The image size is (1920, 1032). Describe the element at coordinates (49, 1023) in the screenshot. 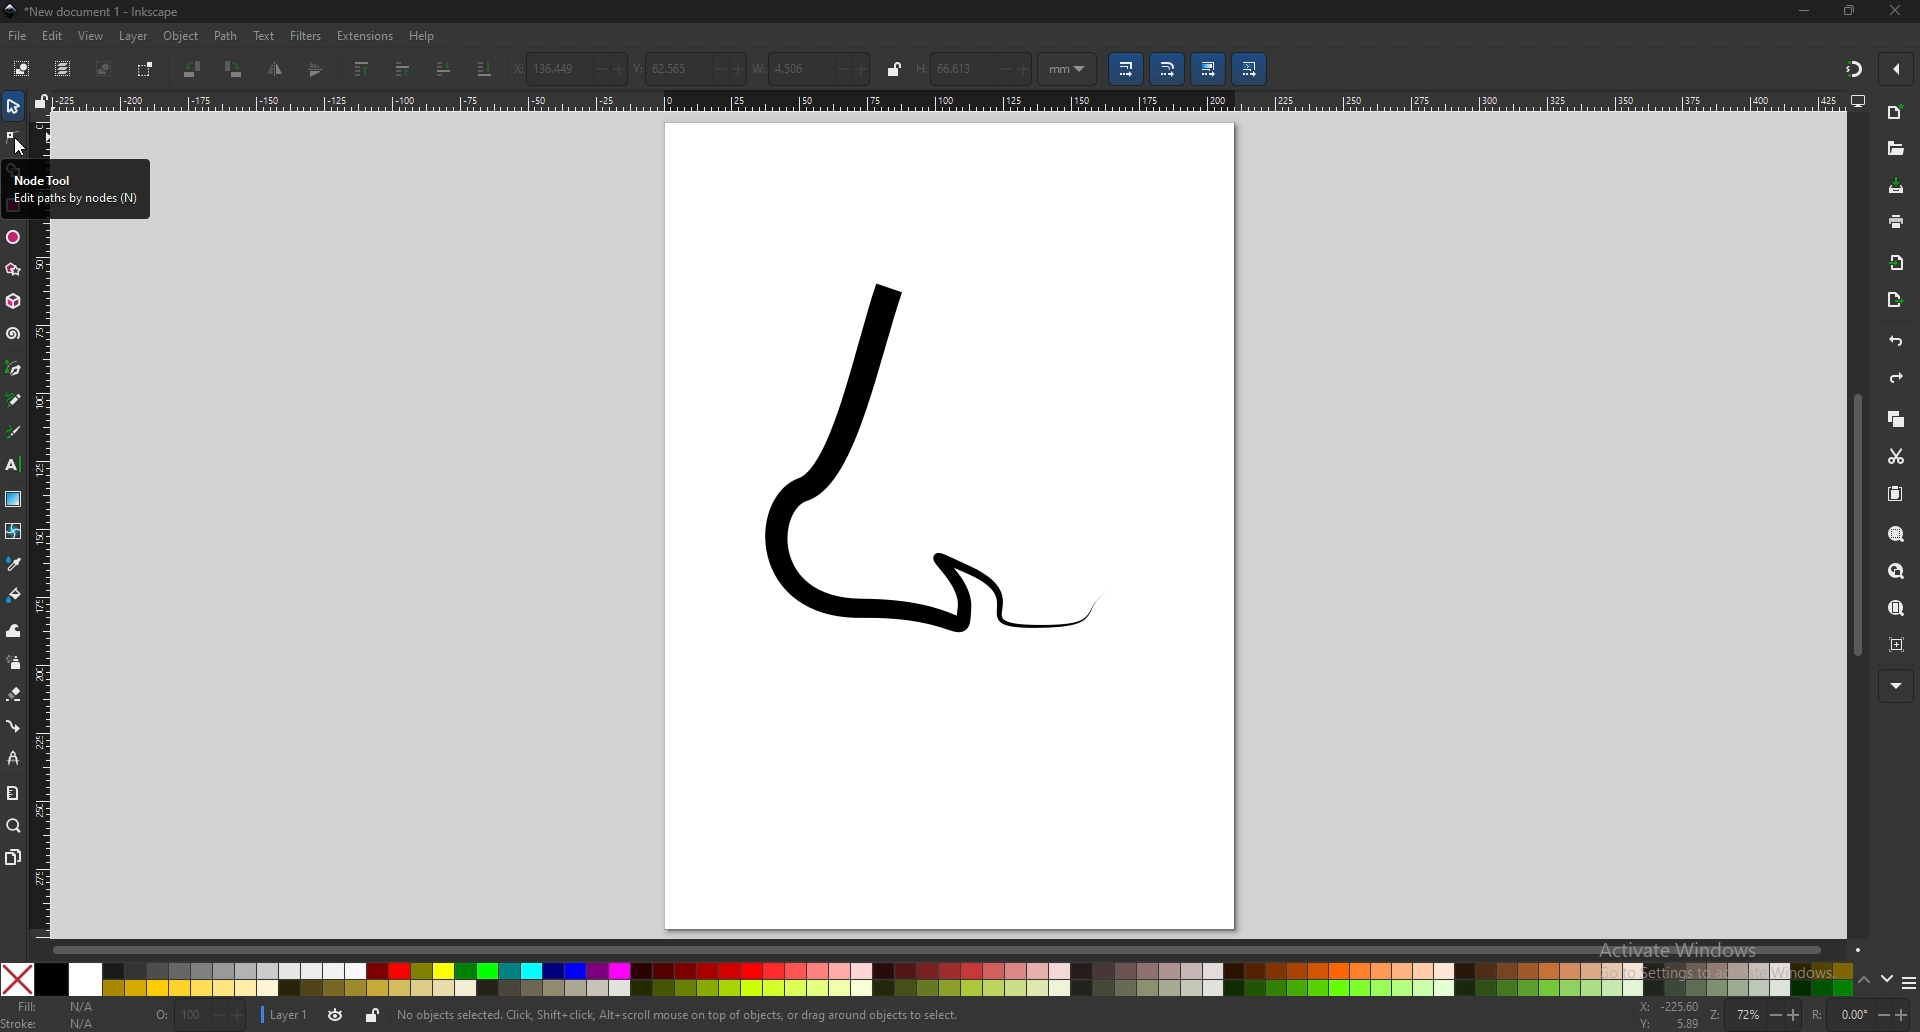

I see `stroke` at that location.